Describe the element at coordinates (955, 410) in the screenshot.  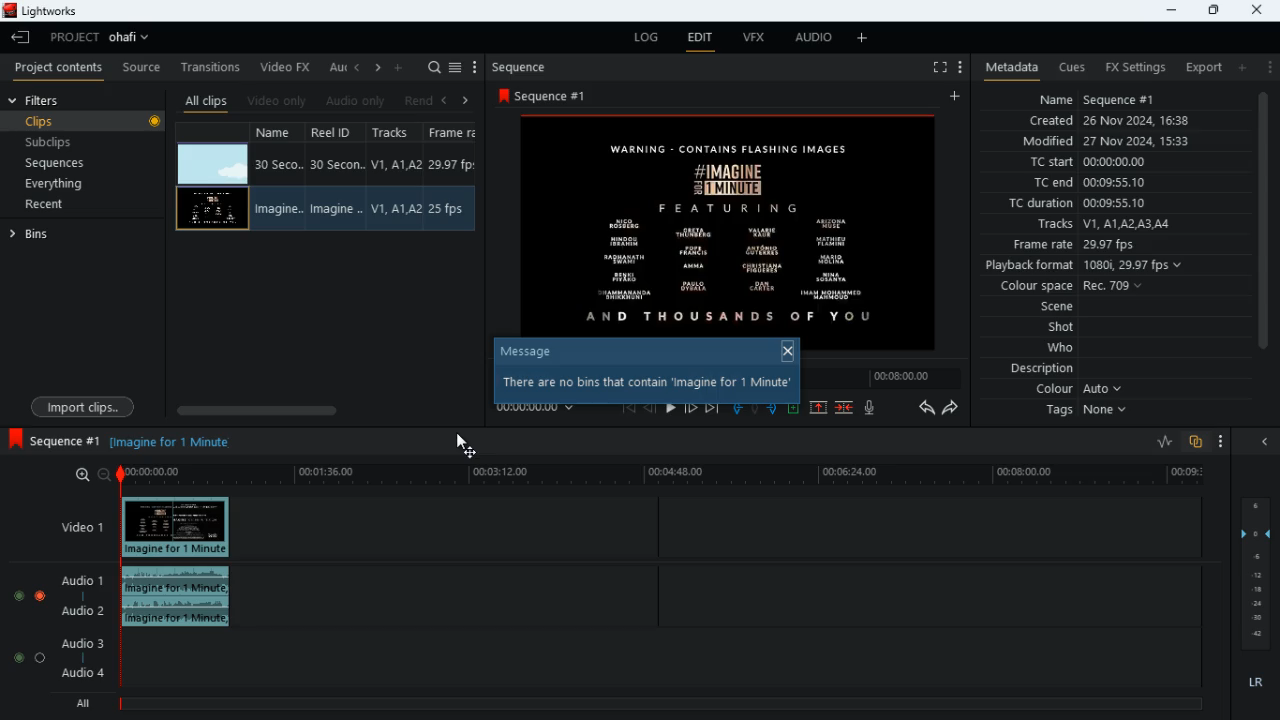
I see `forward` at that location.